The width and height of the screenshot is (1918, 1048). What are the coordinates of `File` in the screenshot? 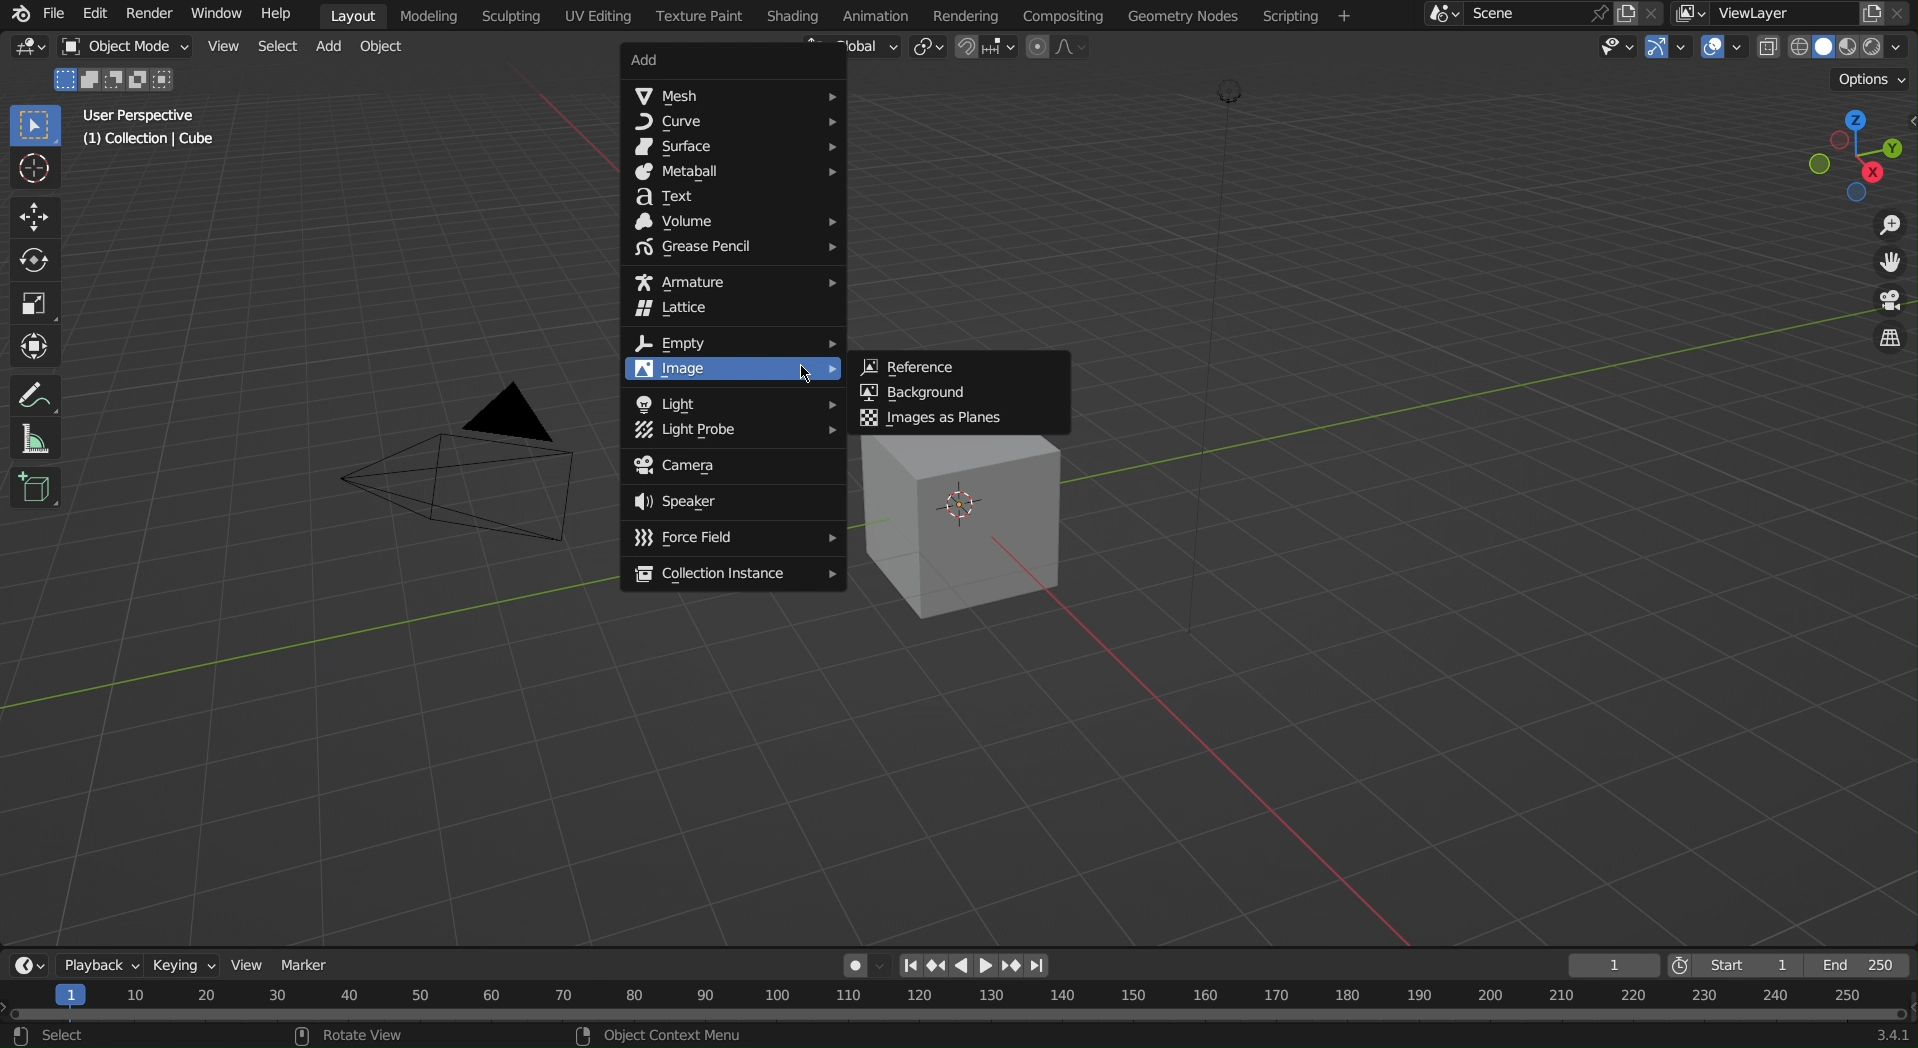 It's located at (53, 14).